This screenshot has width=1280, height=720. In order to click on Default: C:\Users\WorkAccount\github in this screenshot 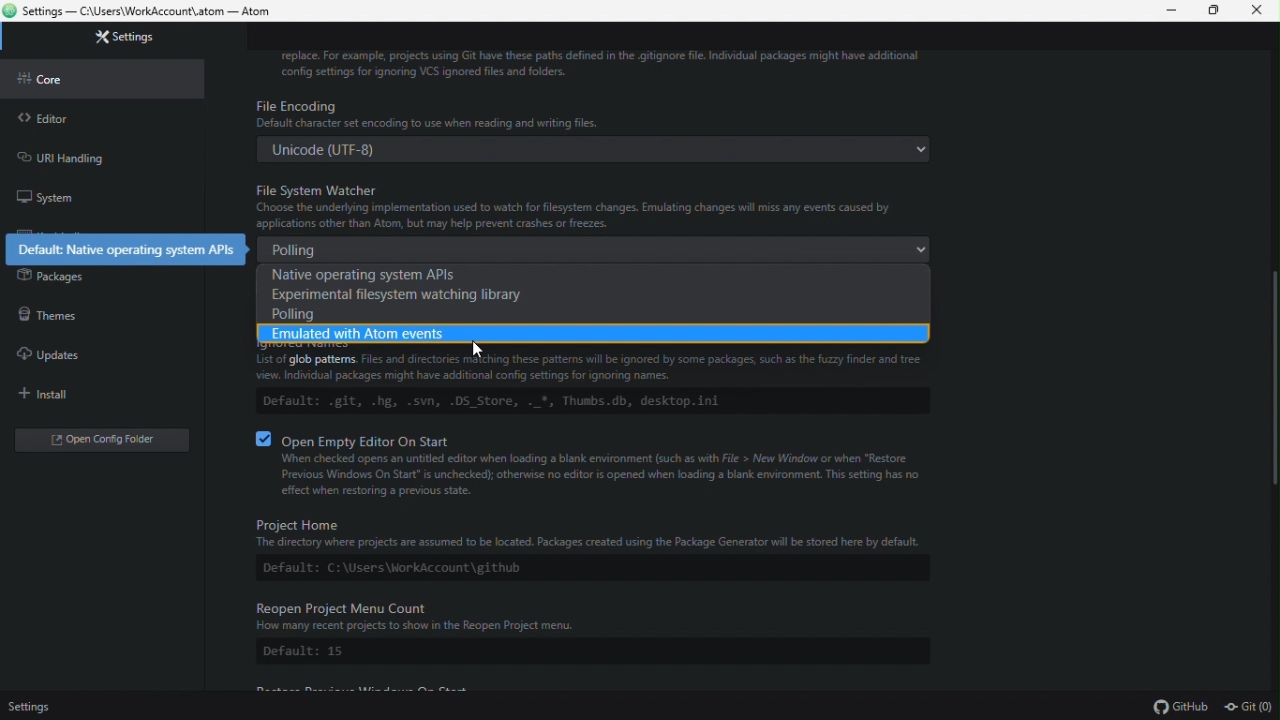, I will do `click(402, 570)`.